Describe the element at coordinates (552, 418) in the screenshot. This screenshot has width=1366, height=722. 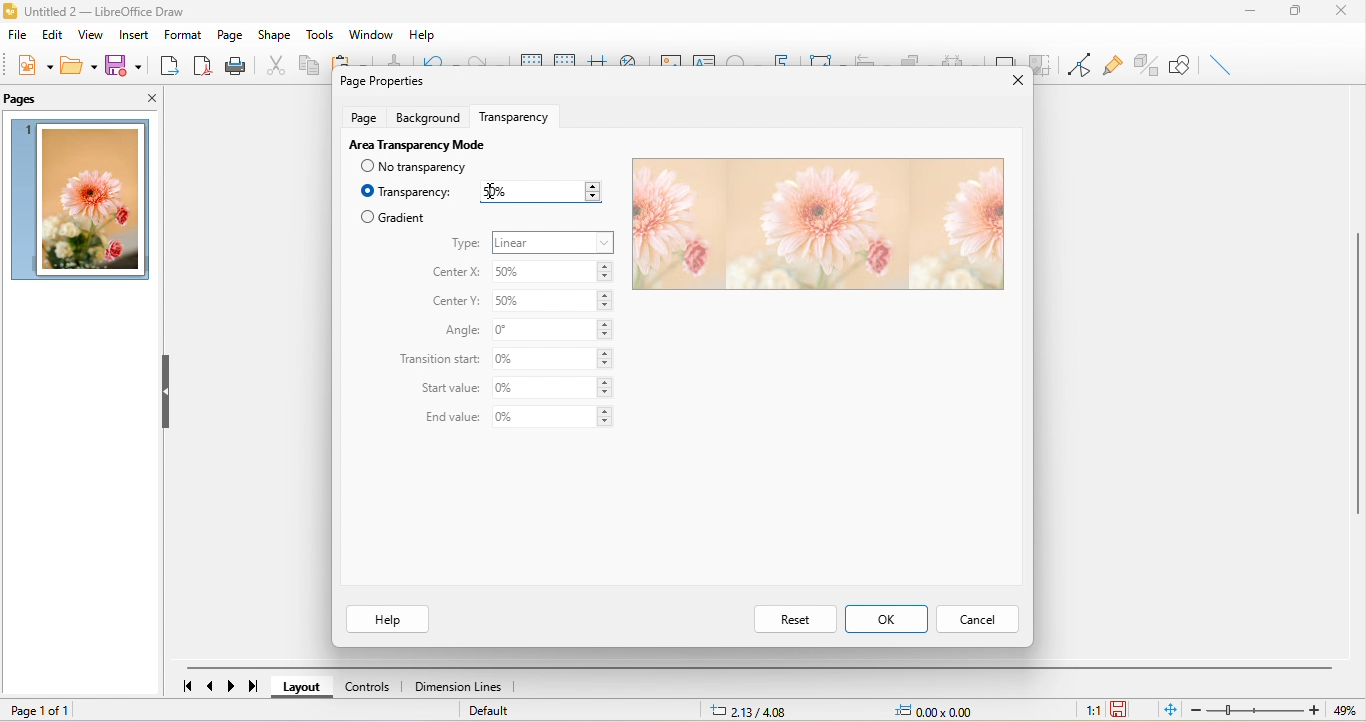
I see `0%` at that location.